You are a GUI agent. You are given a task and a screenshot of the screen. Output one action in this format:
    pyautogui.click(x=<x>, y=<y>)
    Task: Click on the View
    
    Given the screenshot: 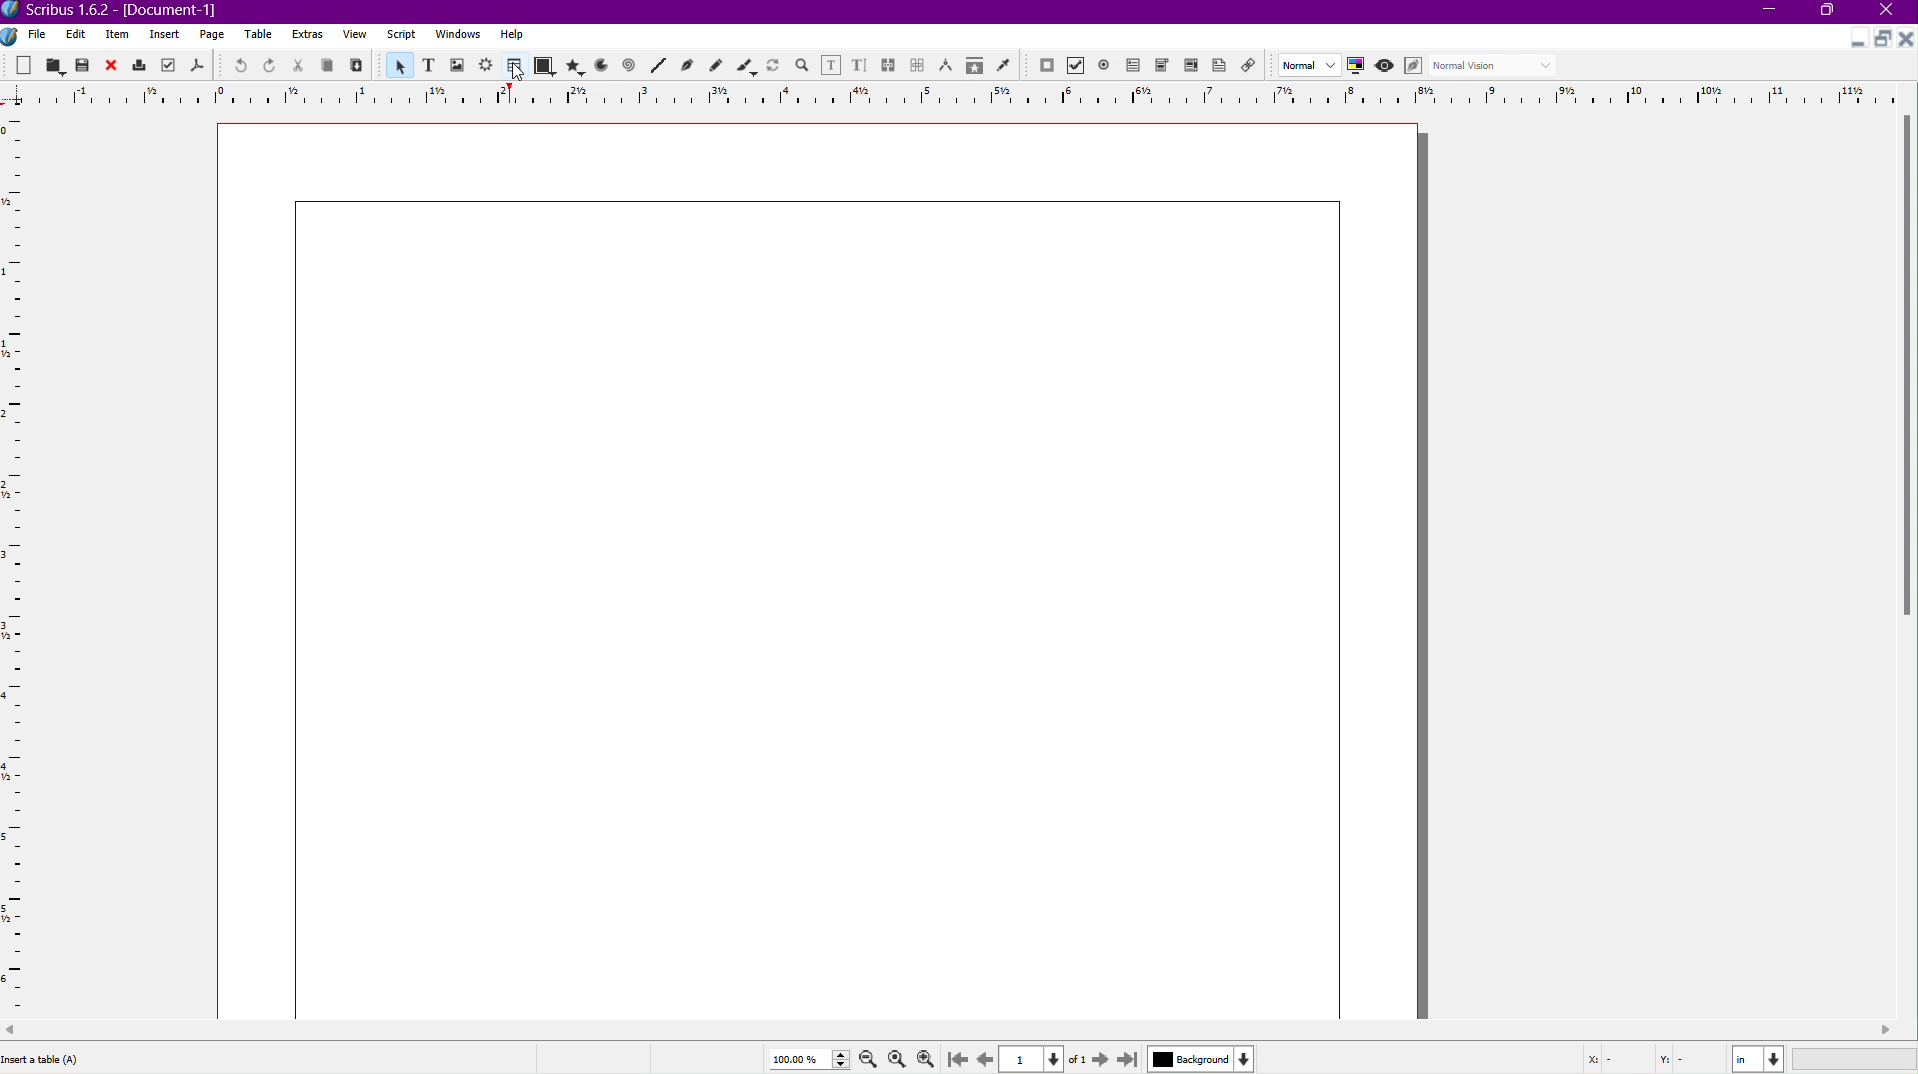 What is the action you would take?
    pyautogui.click(x=354, y=38)
    